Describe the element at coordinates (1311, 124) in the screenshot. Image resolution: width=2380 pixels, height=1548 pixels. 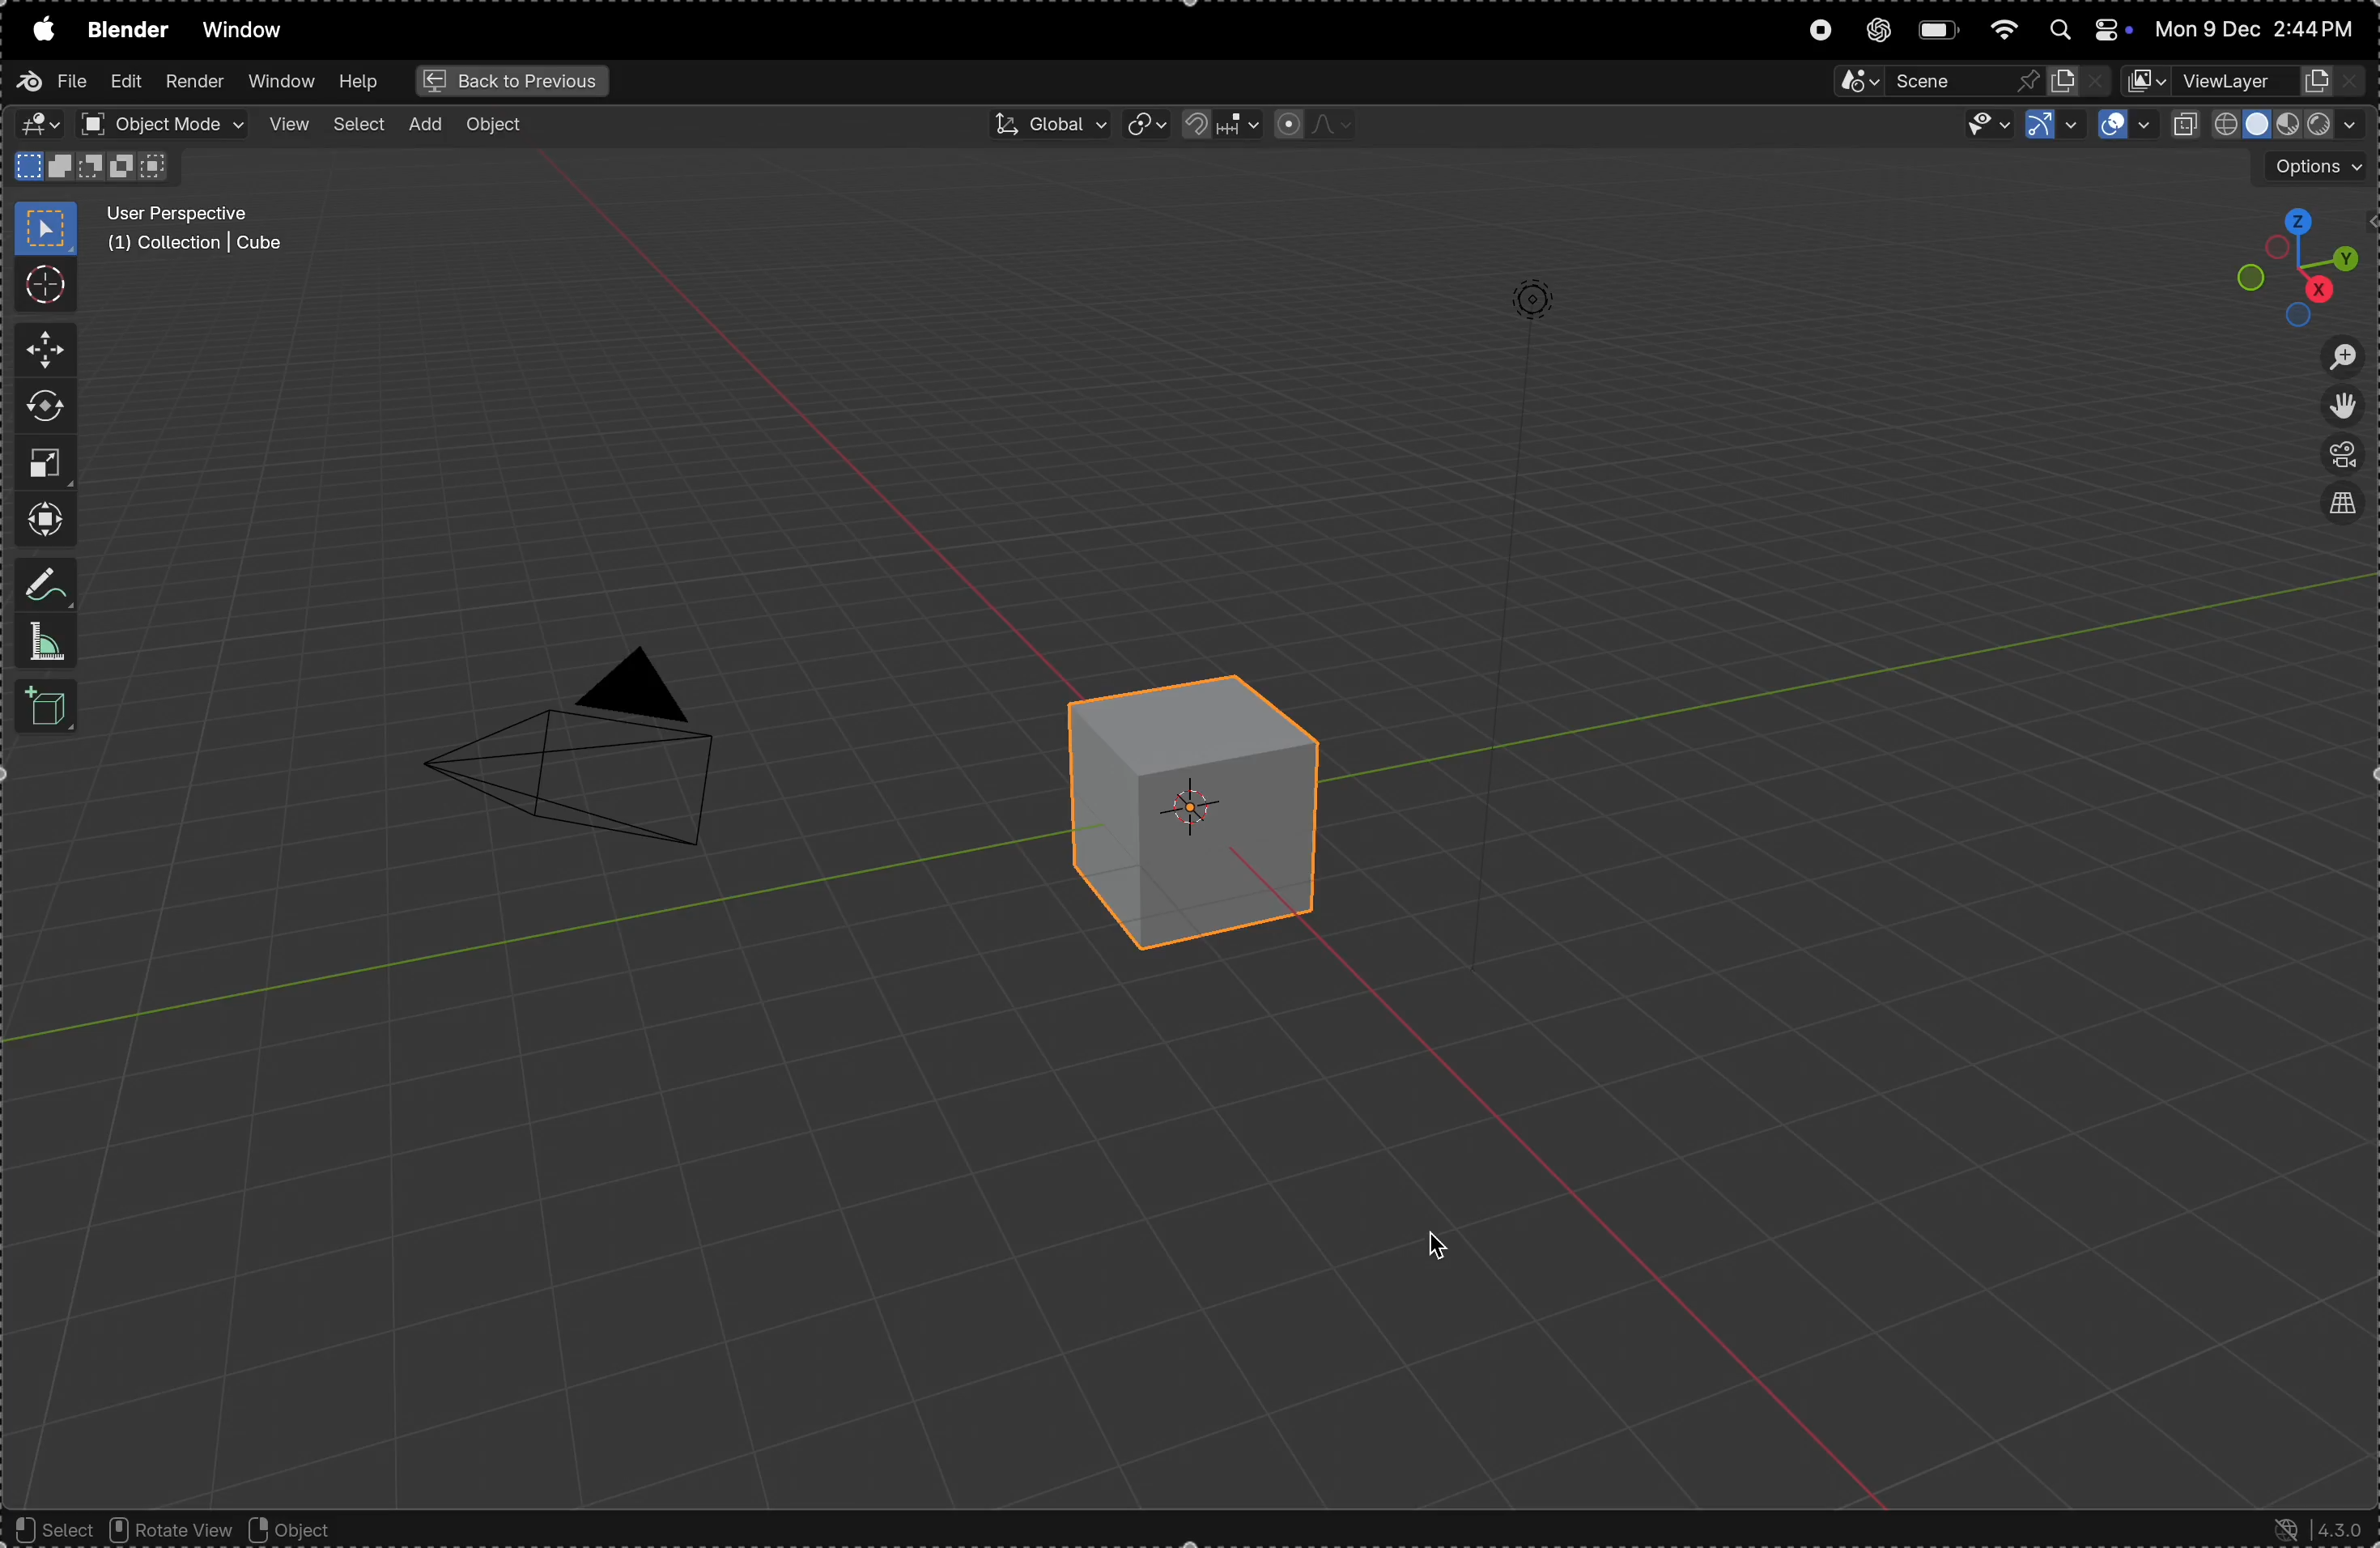
I see `proportional fall off` at that location.